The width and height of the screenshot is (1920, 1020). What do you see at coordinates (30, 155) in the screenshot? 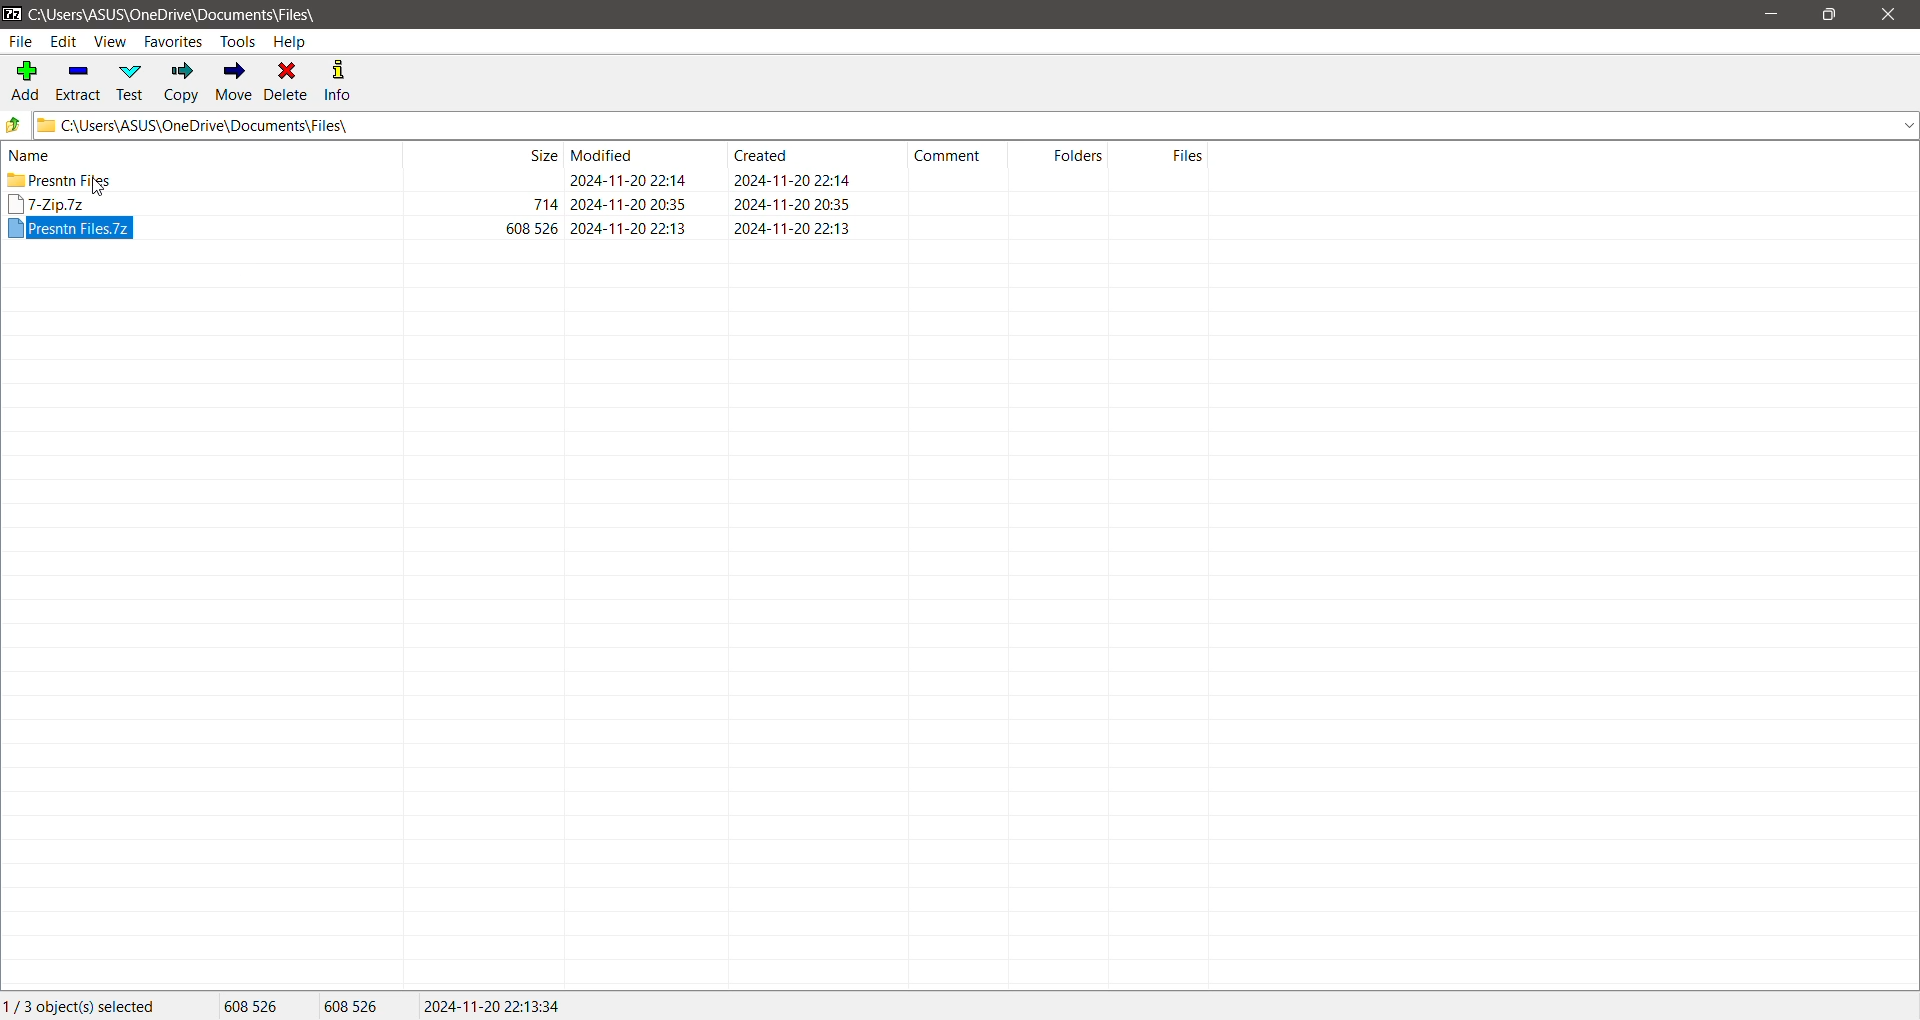
I see `name` at bounding box center [30, 155].